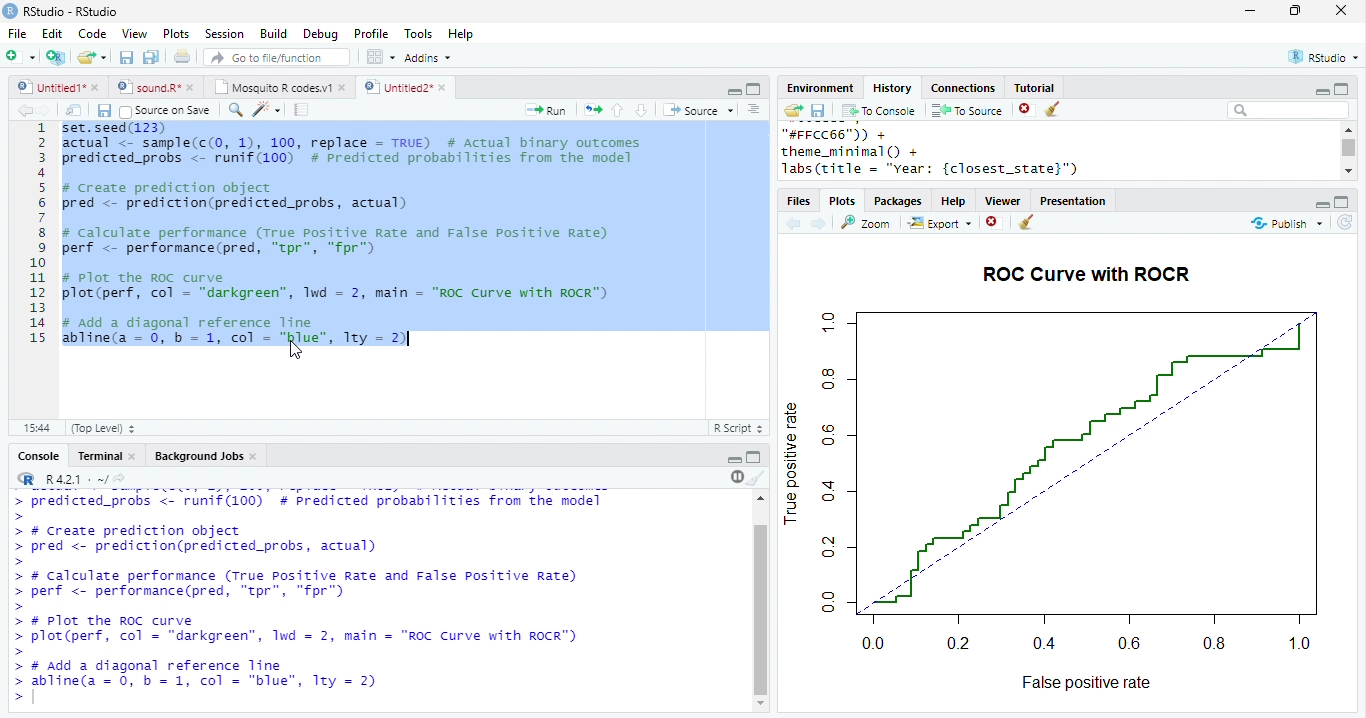  I want to click on Viewer, so click(1004, 202).